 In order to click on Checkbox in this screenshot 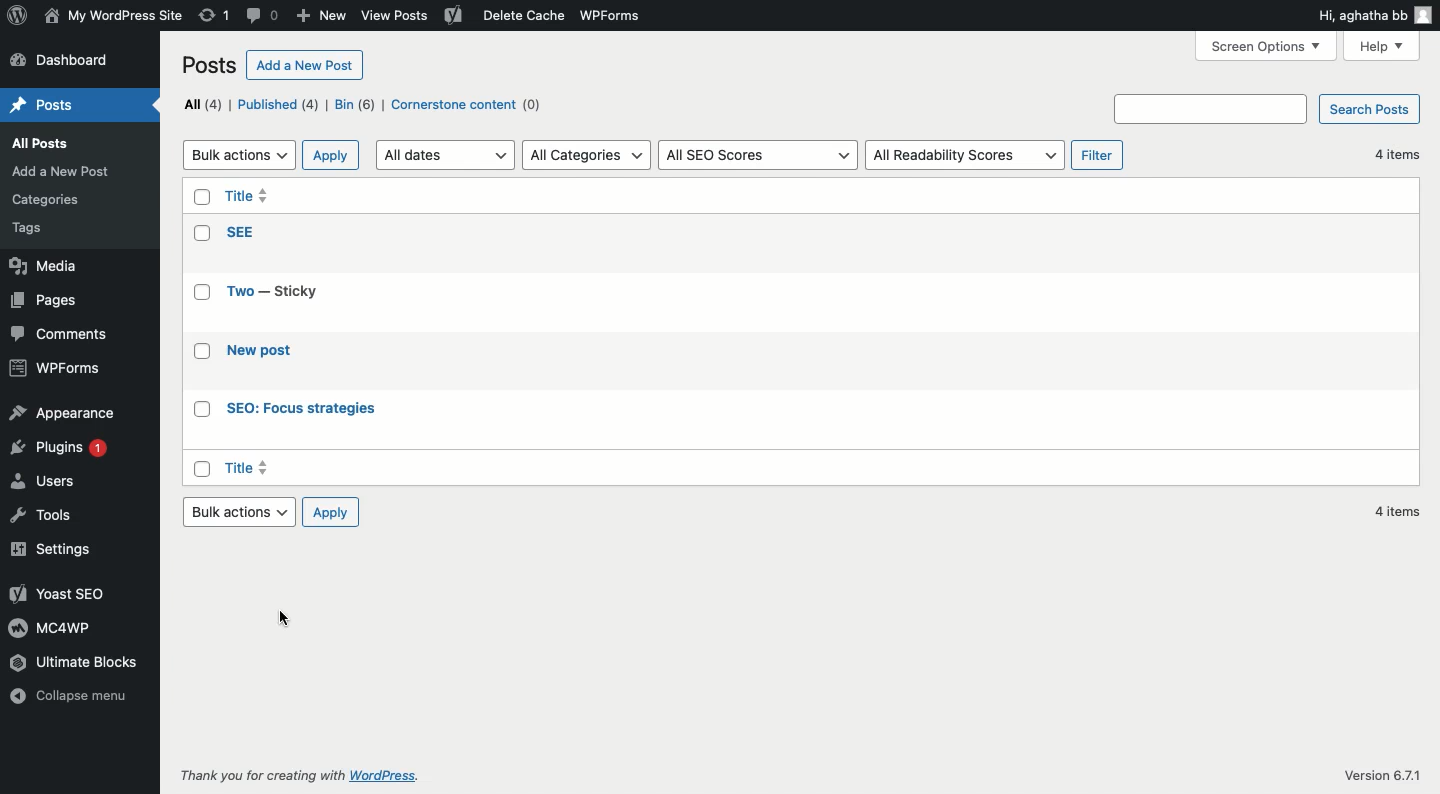, I will do `click(201, 233)`.